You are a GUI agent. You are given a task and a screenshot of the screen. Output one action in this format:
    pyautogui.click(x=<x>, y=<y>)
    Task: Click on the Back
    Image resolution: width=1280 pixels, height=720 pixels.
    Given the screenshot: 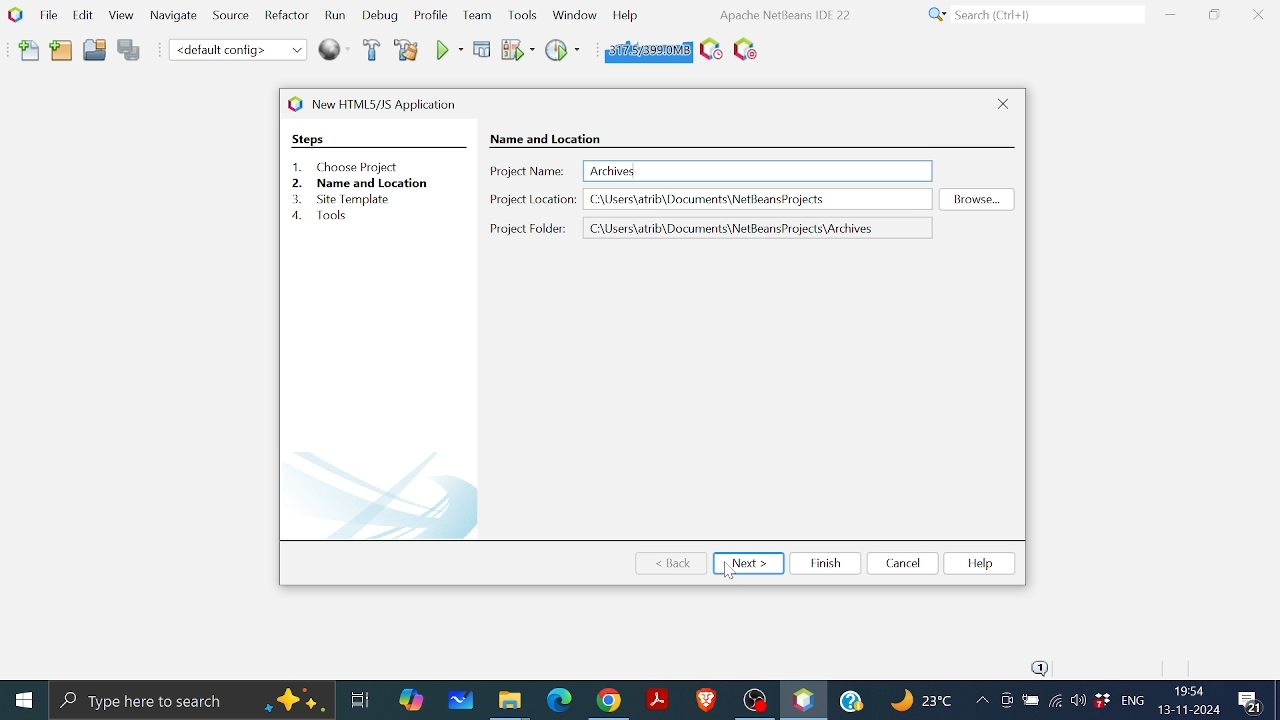 What is the action you would take?
    pyautogui.click(x=673, y=562)
    